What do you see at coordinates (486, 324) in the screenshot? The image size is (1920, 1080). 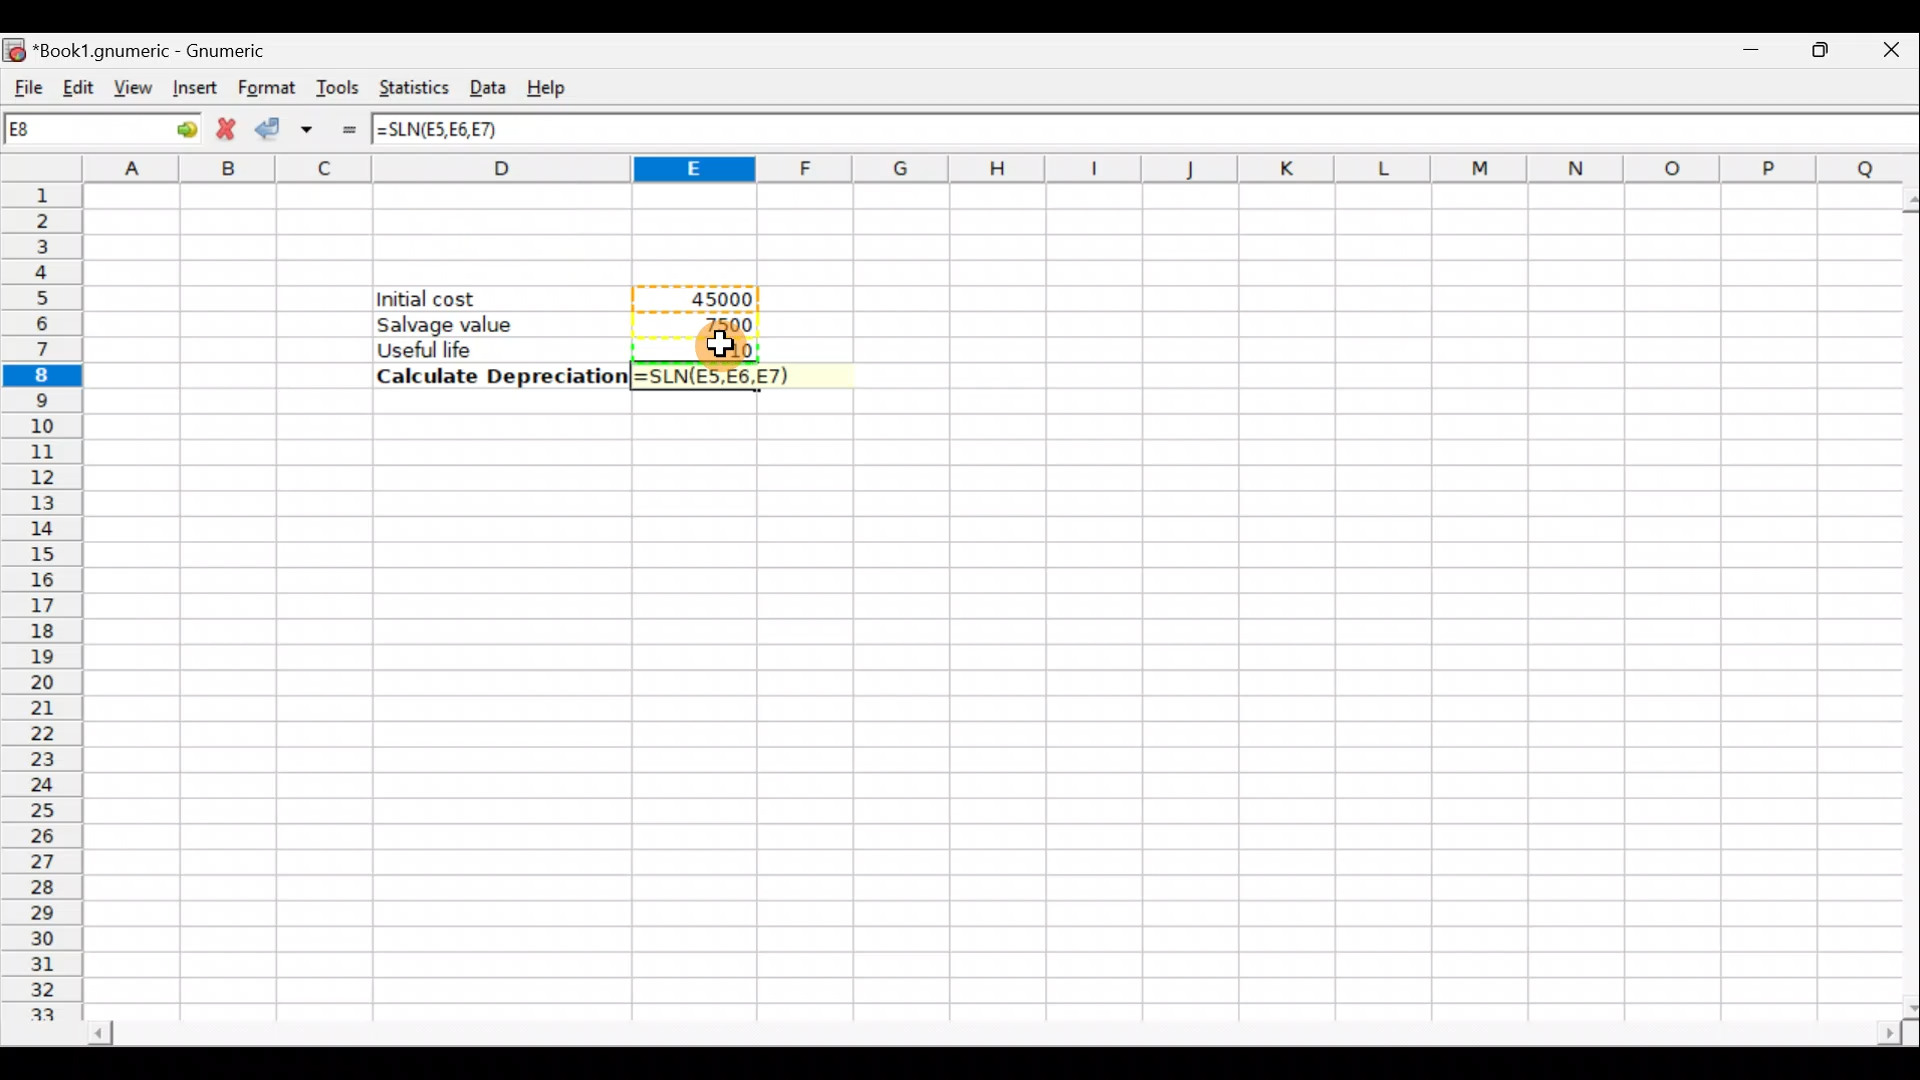 I see `Salvage value` at bounding box center [486, 324].